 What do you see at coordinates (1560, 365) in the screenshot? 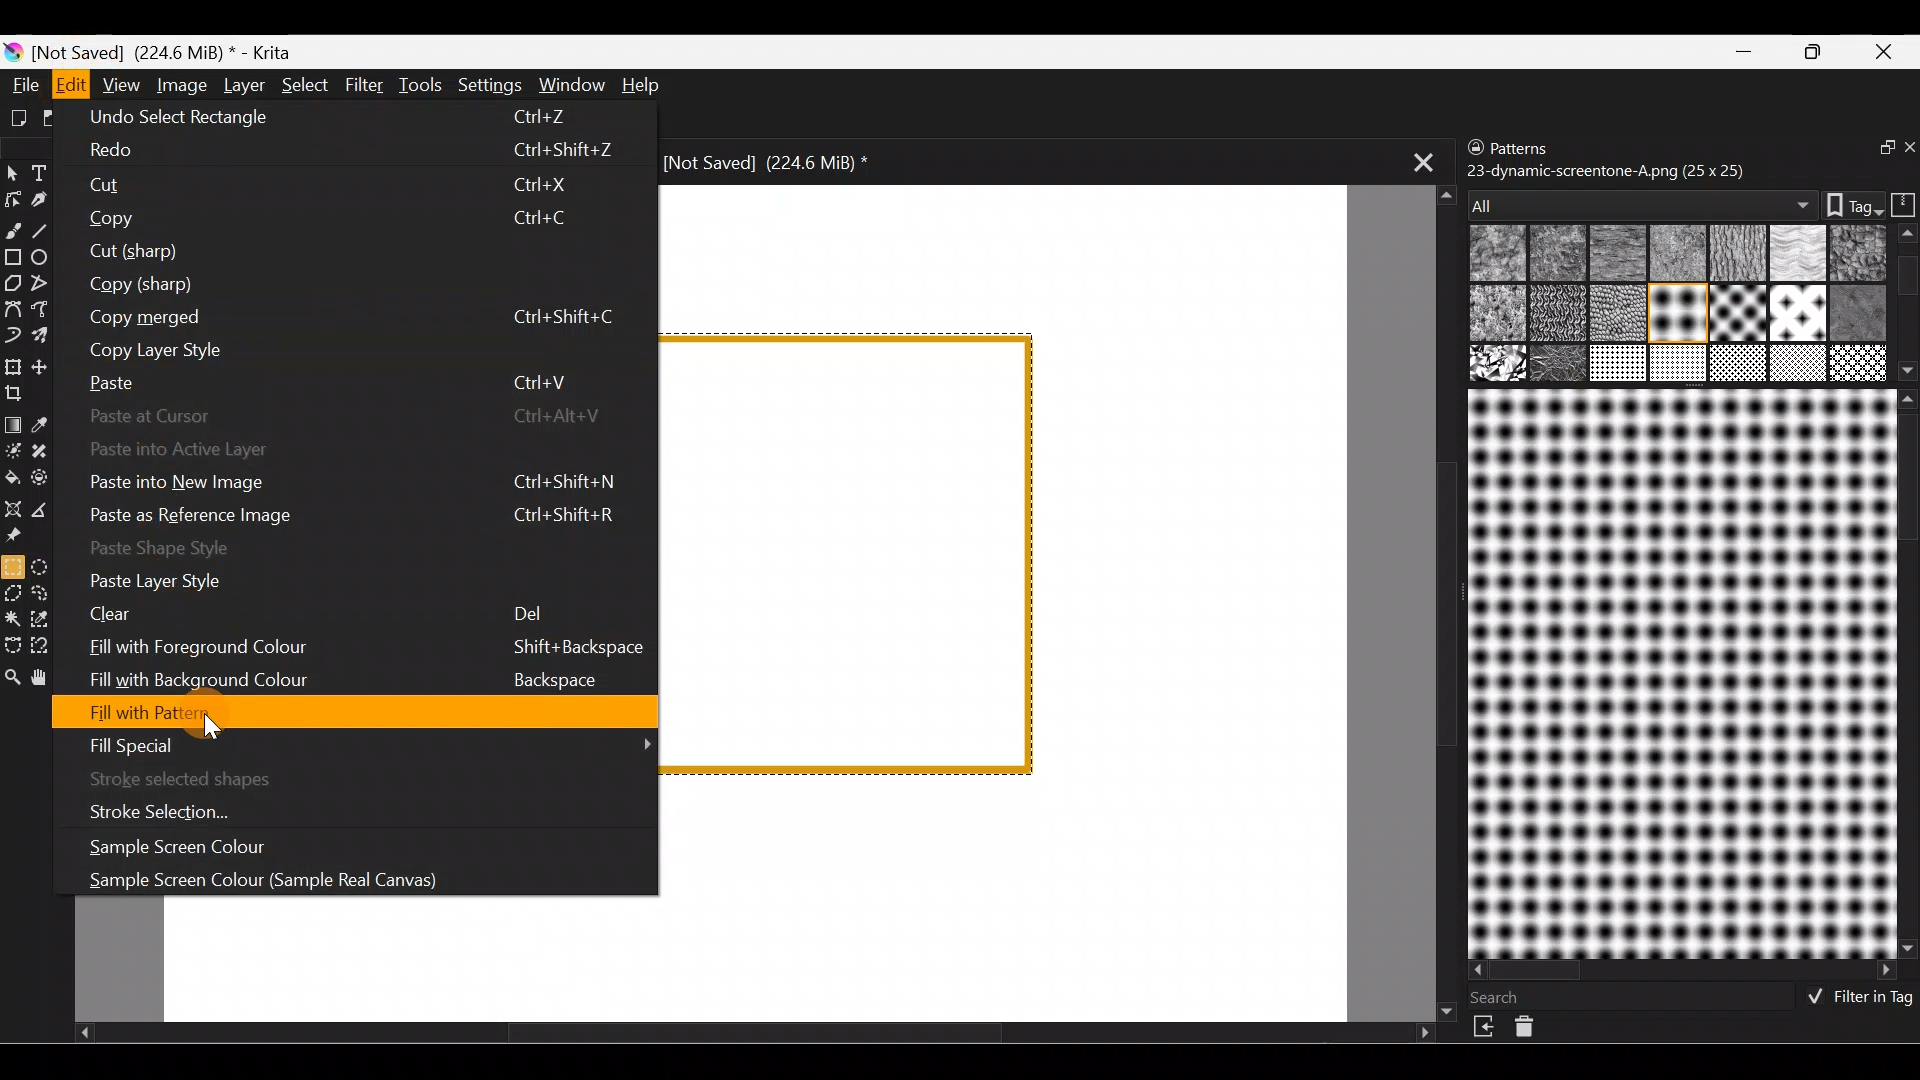
I see `15 texture_rockb.png` at bounding box center [1560, 365].